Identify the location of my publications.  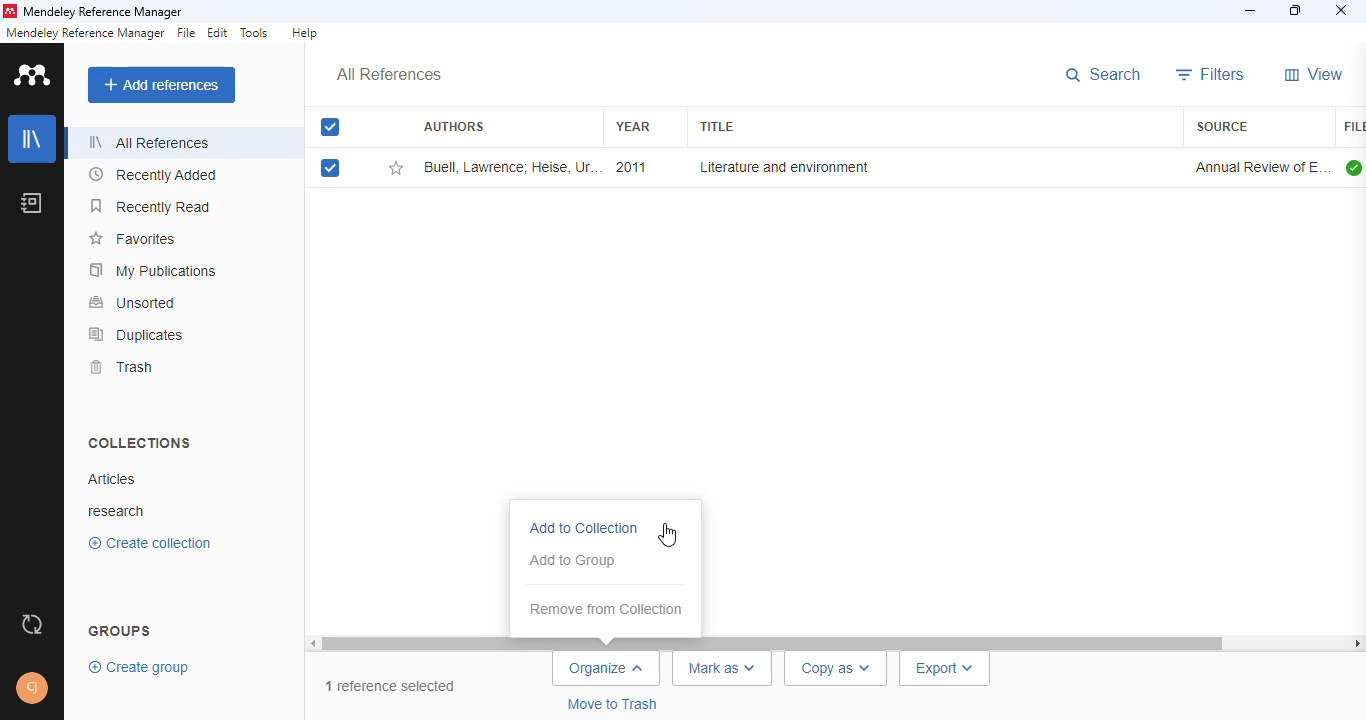
(153, 271).